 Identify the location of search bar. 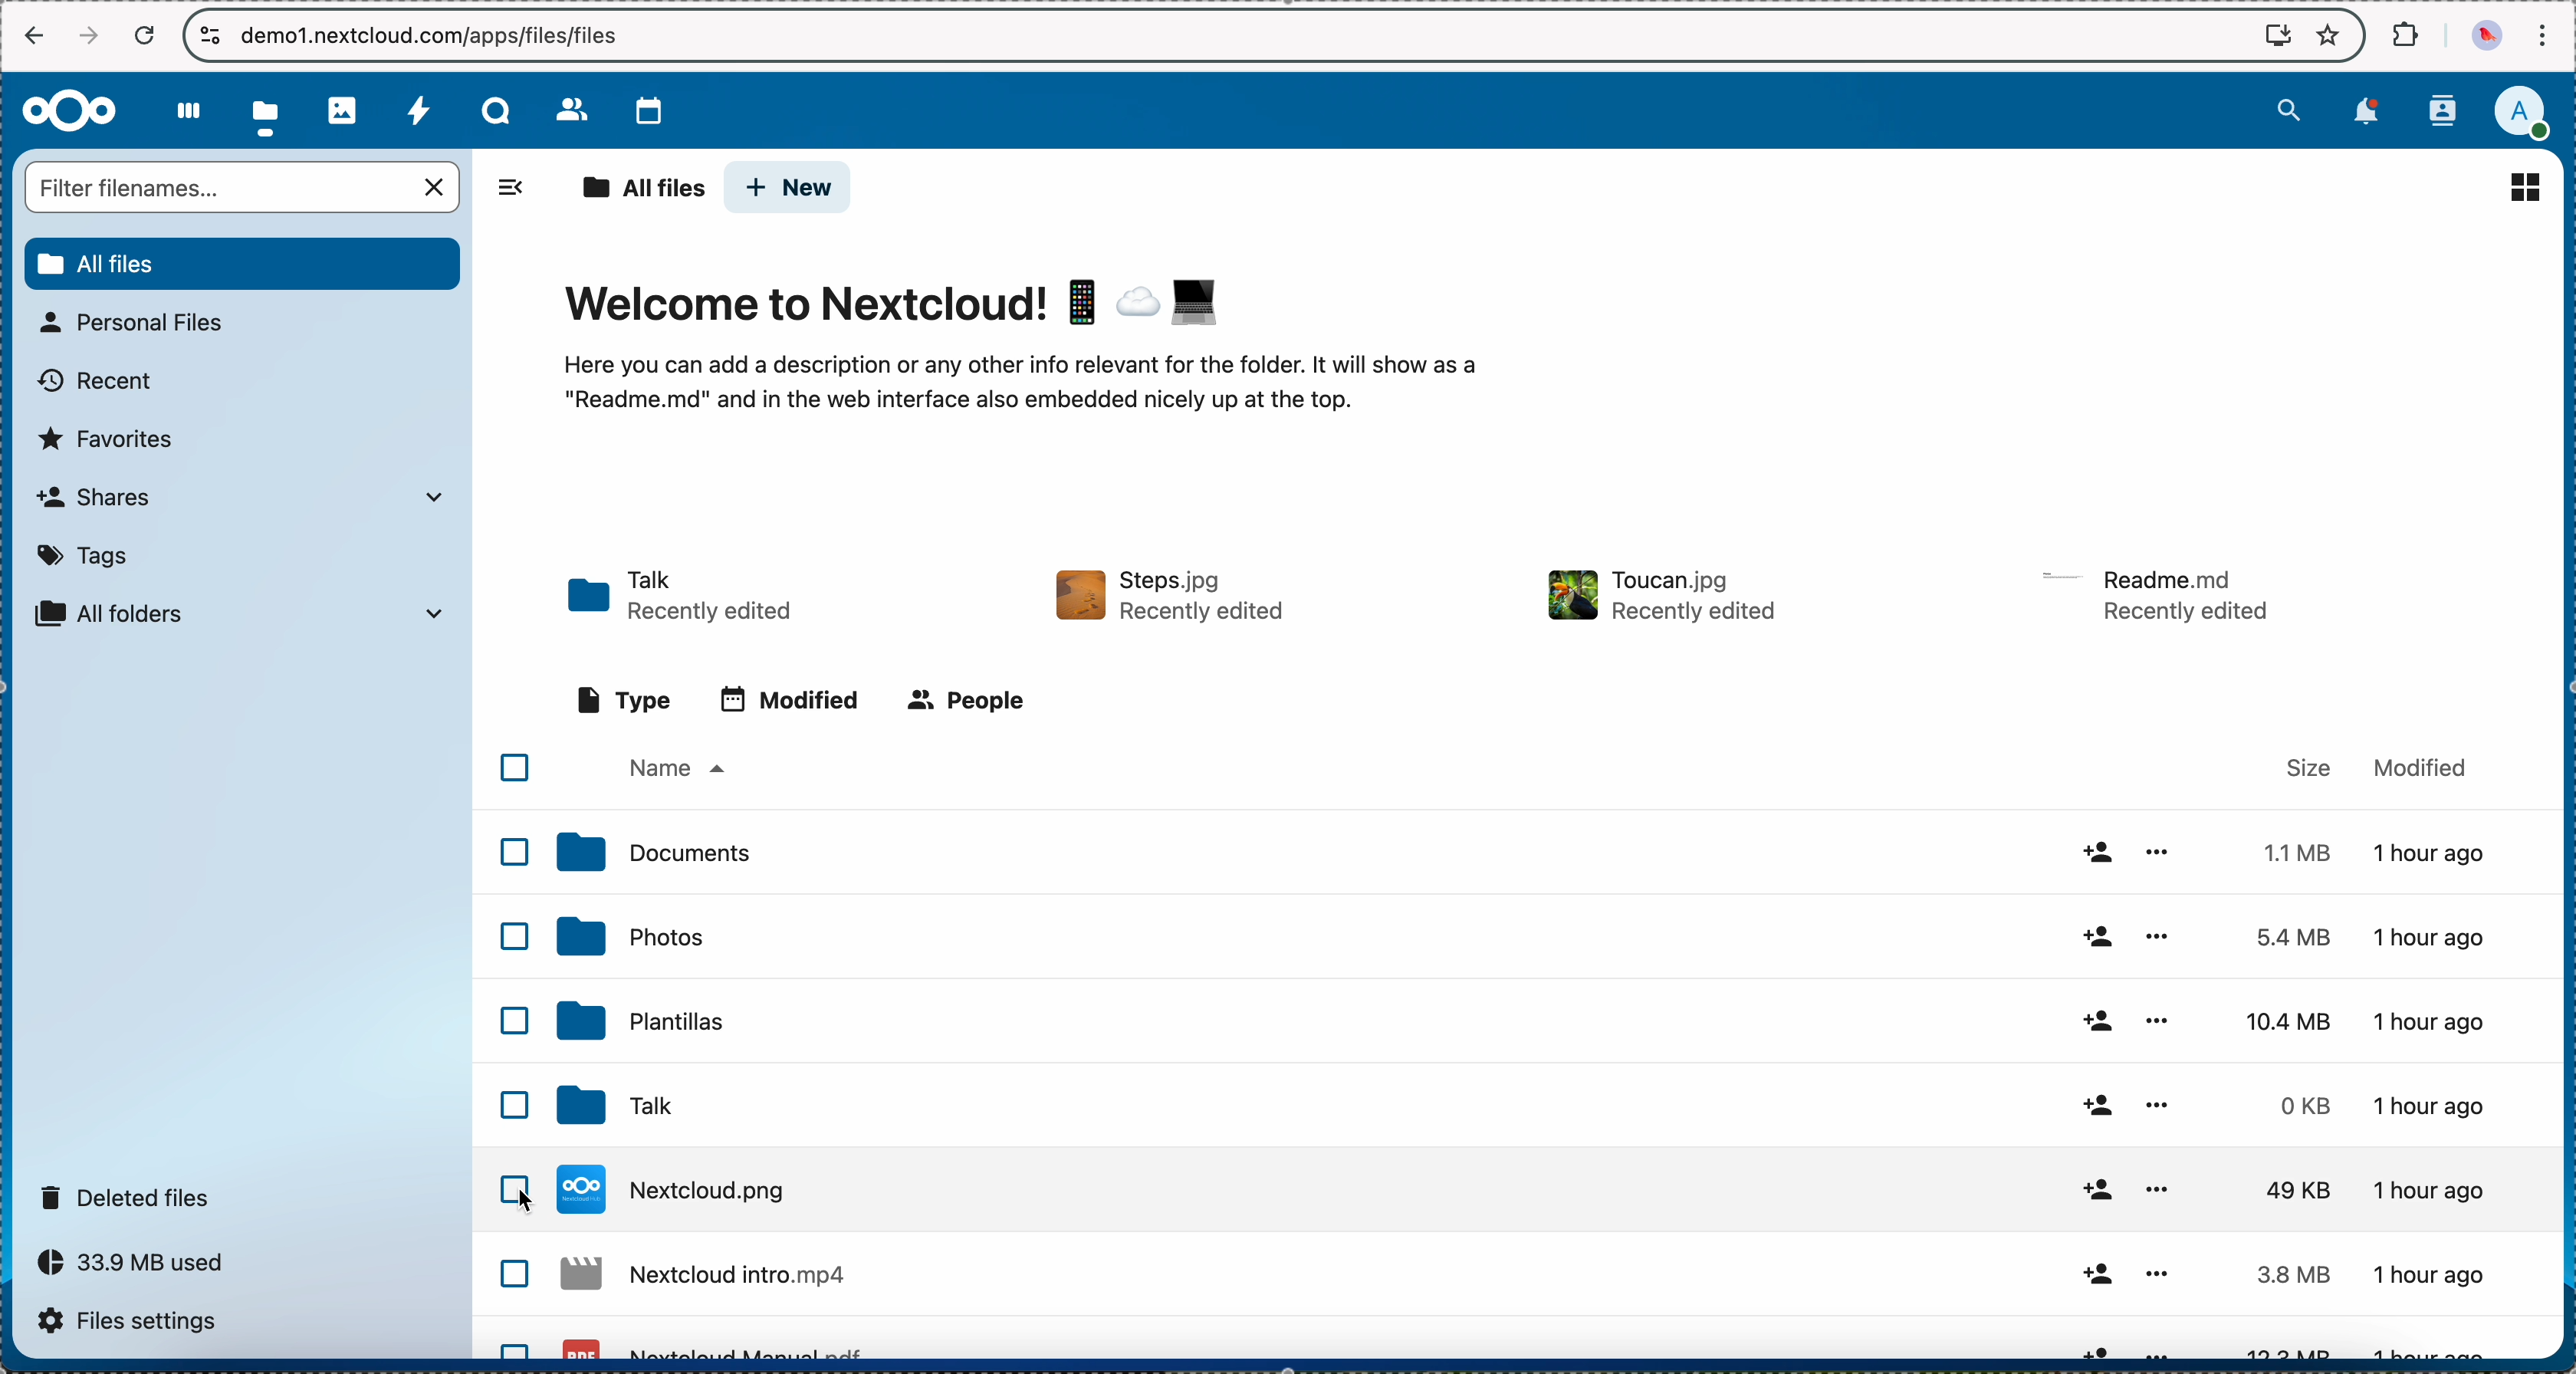
(245, 187).